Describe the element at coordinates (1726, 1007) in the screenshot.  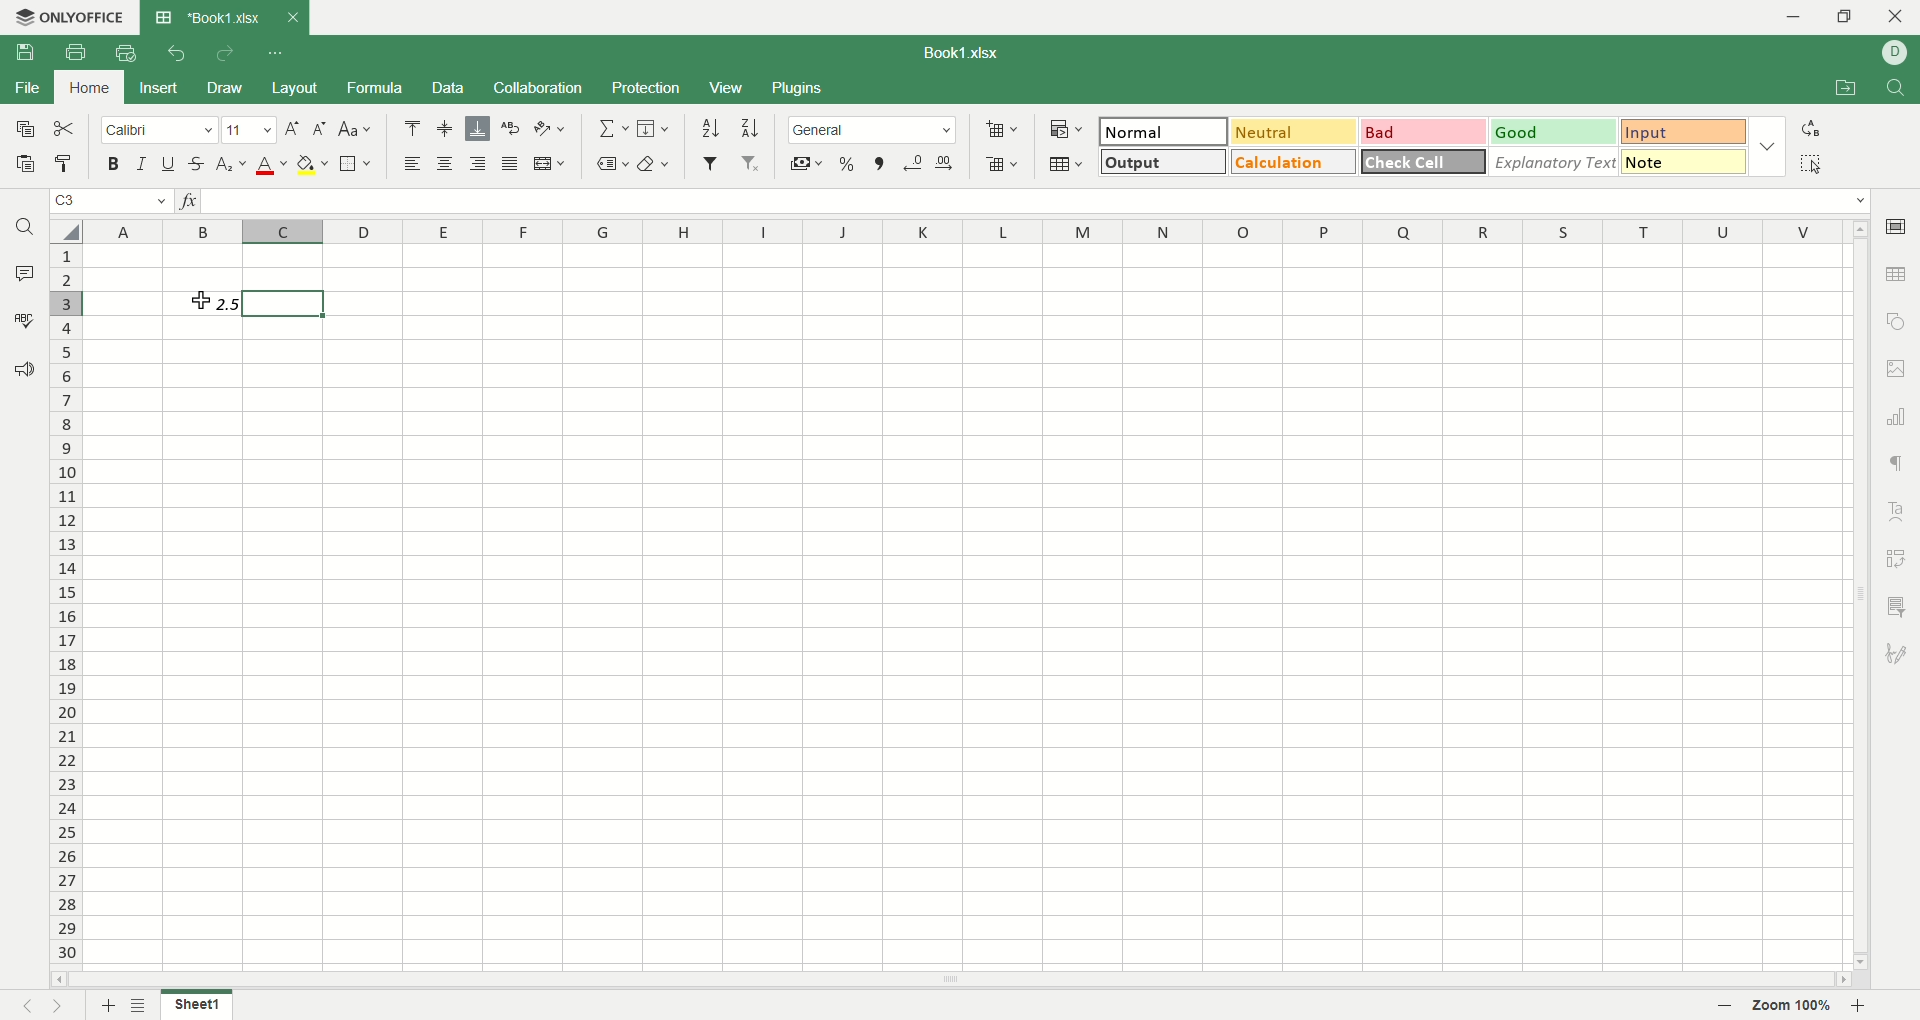
I see `Zoom out` at that location.